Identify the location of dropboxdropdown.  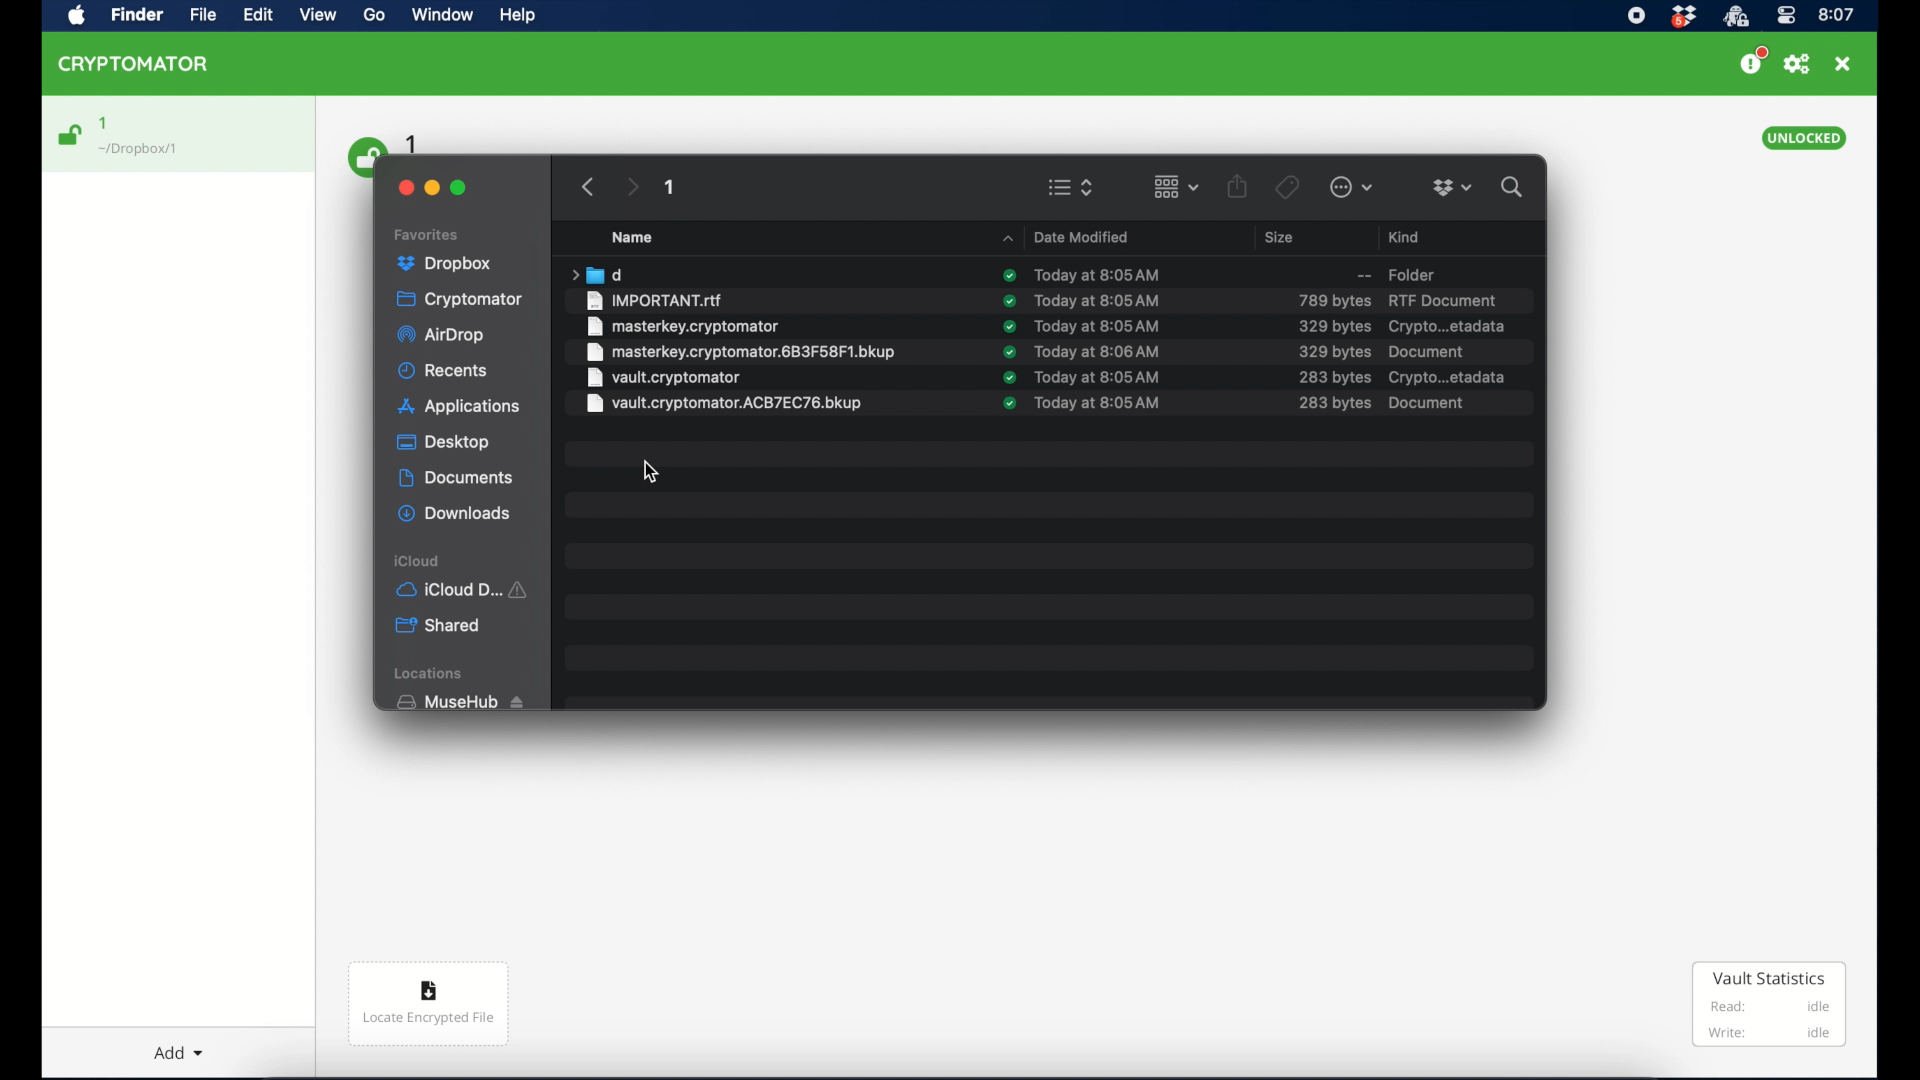
(1452, 188).